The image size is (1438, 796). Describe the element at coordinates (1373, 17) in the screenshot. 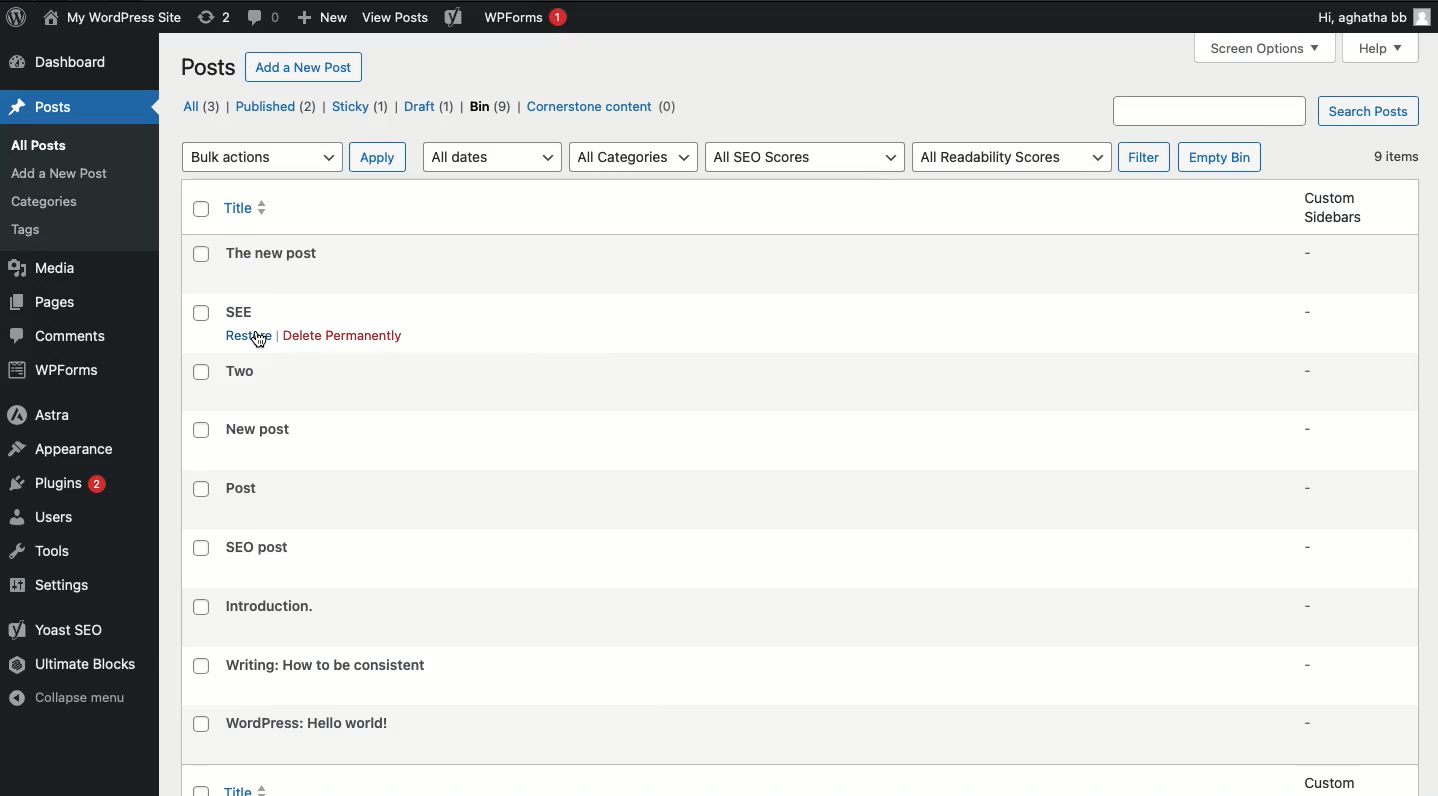

I see `Hi user` at that location.